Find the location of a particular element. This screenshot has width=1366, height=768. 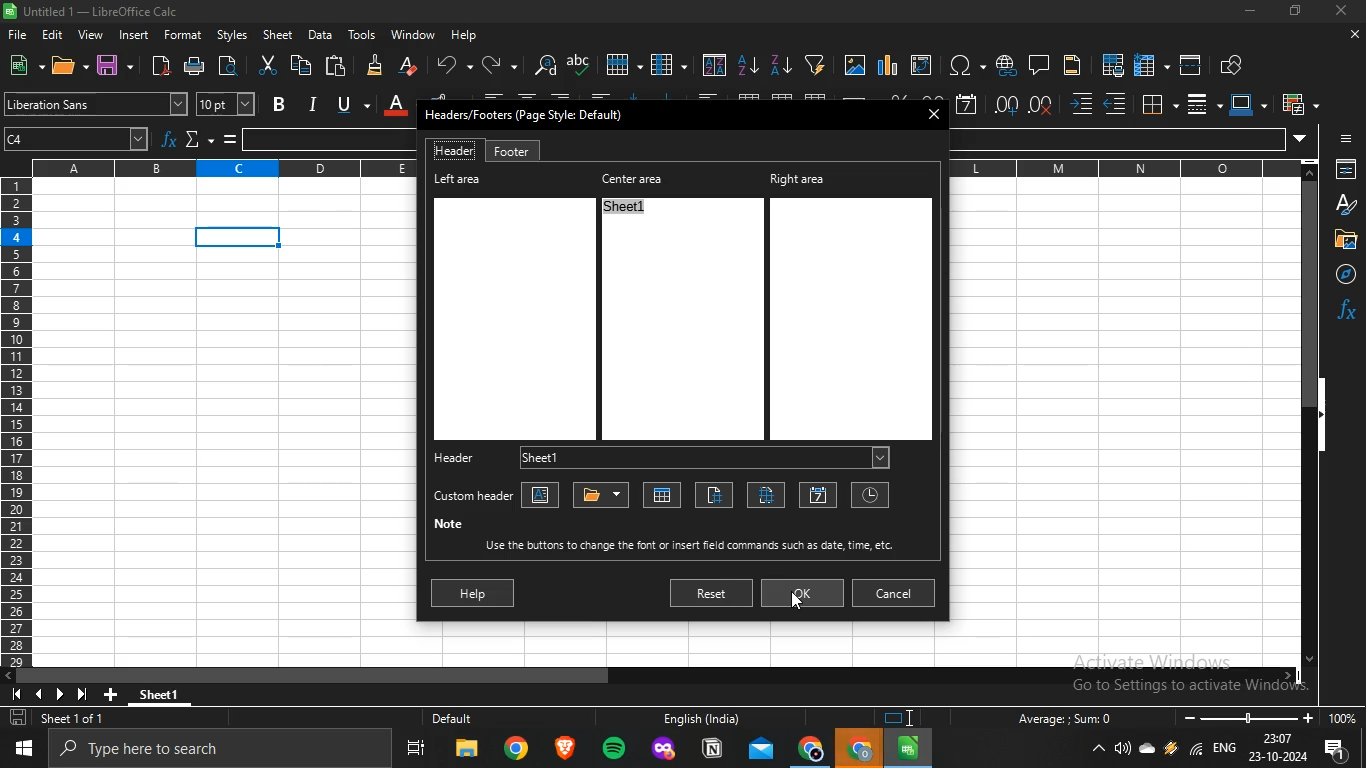

styles is located at coordinates (1342, 204).